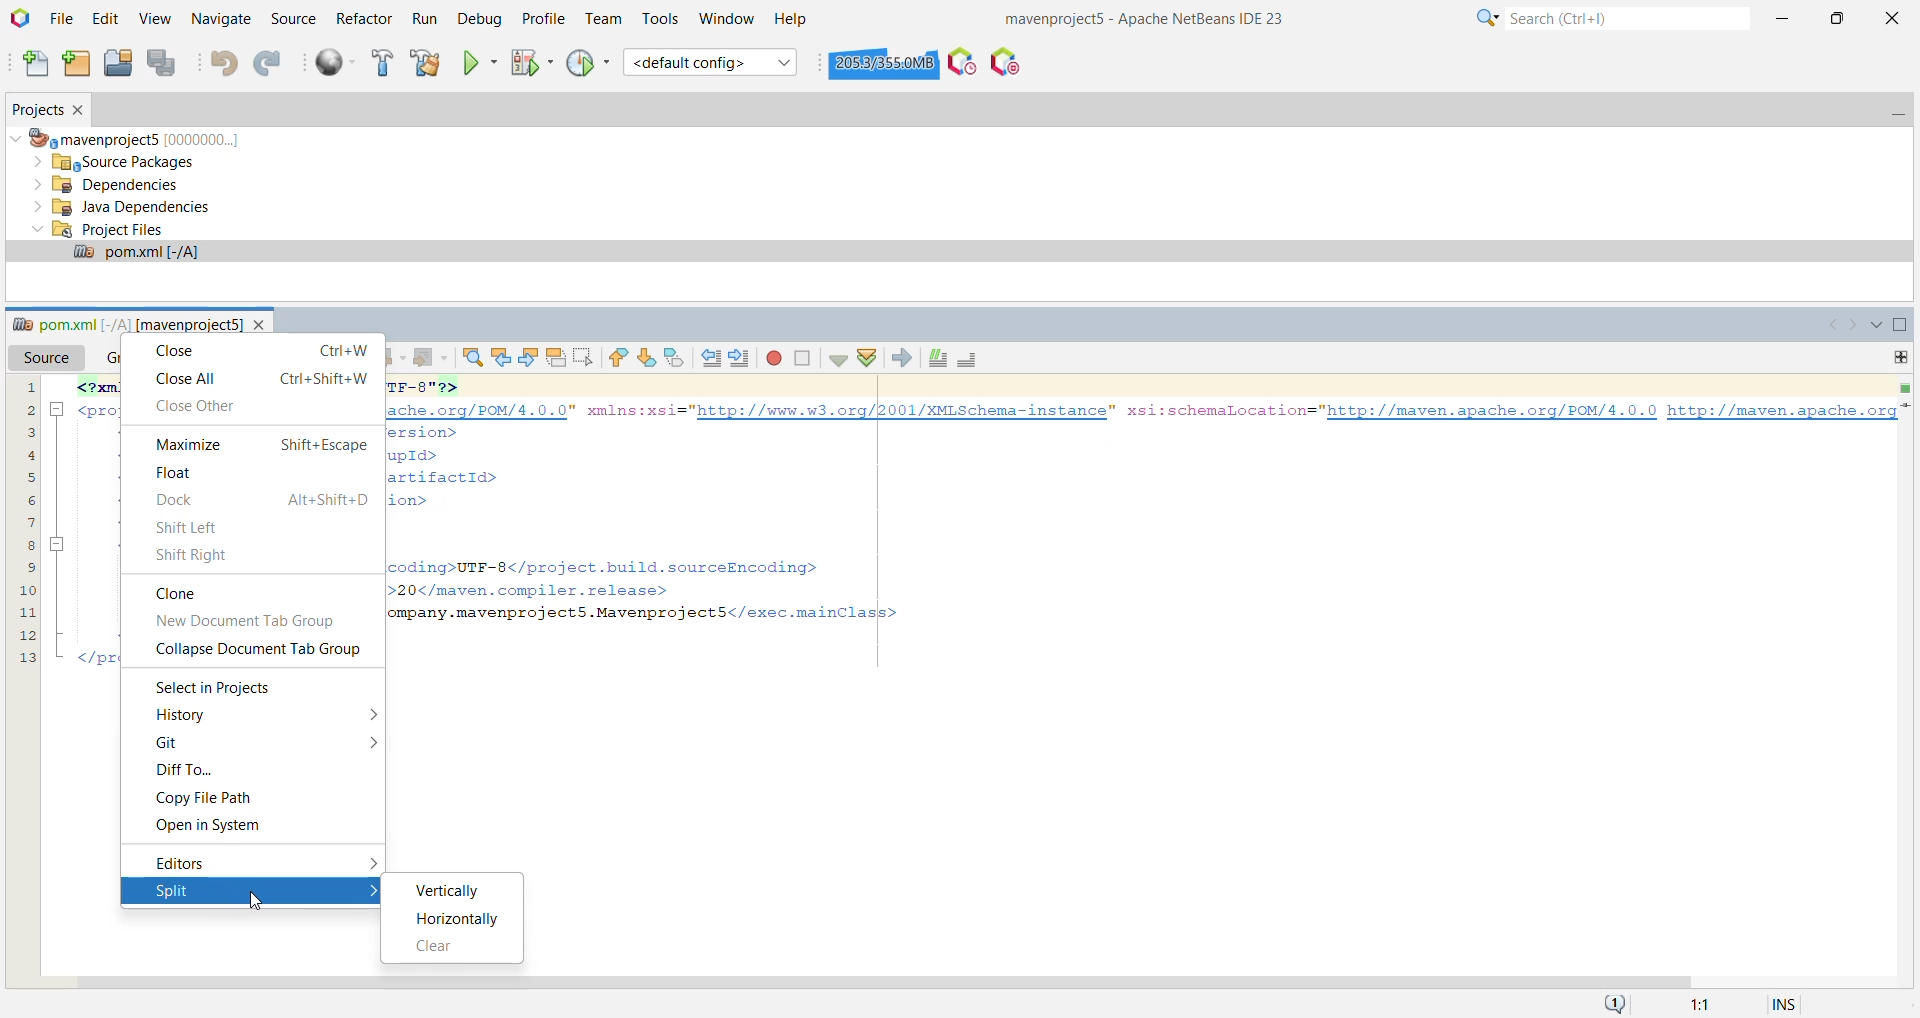  Describe the element at coordinates (556, 358) in the screenshot. I see `Toggle Highlight Search` at that location.